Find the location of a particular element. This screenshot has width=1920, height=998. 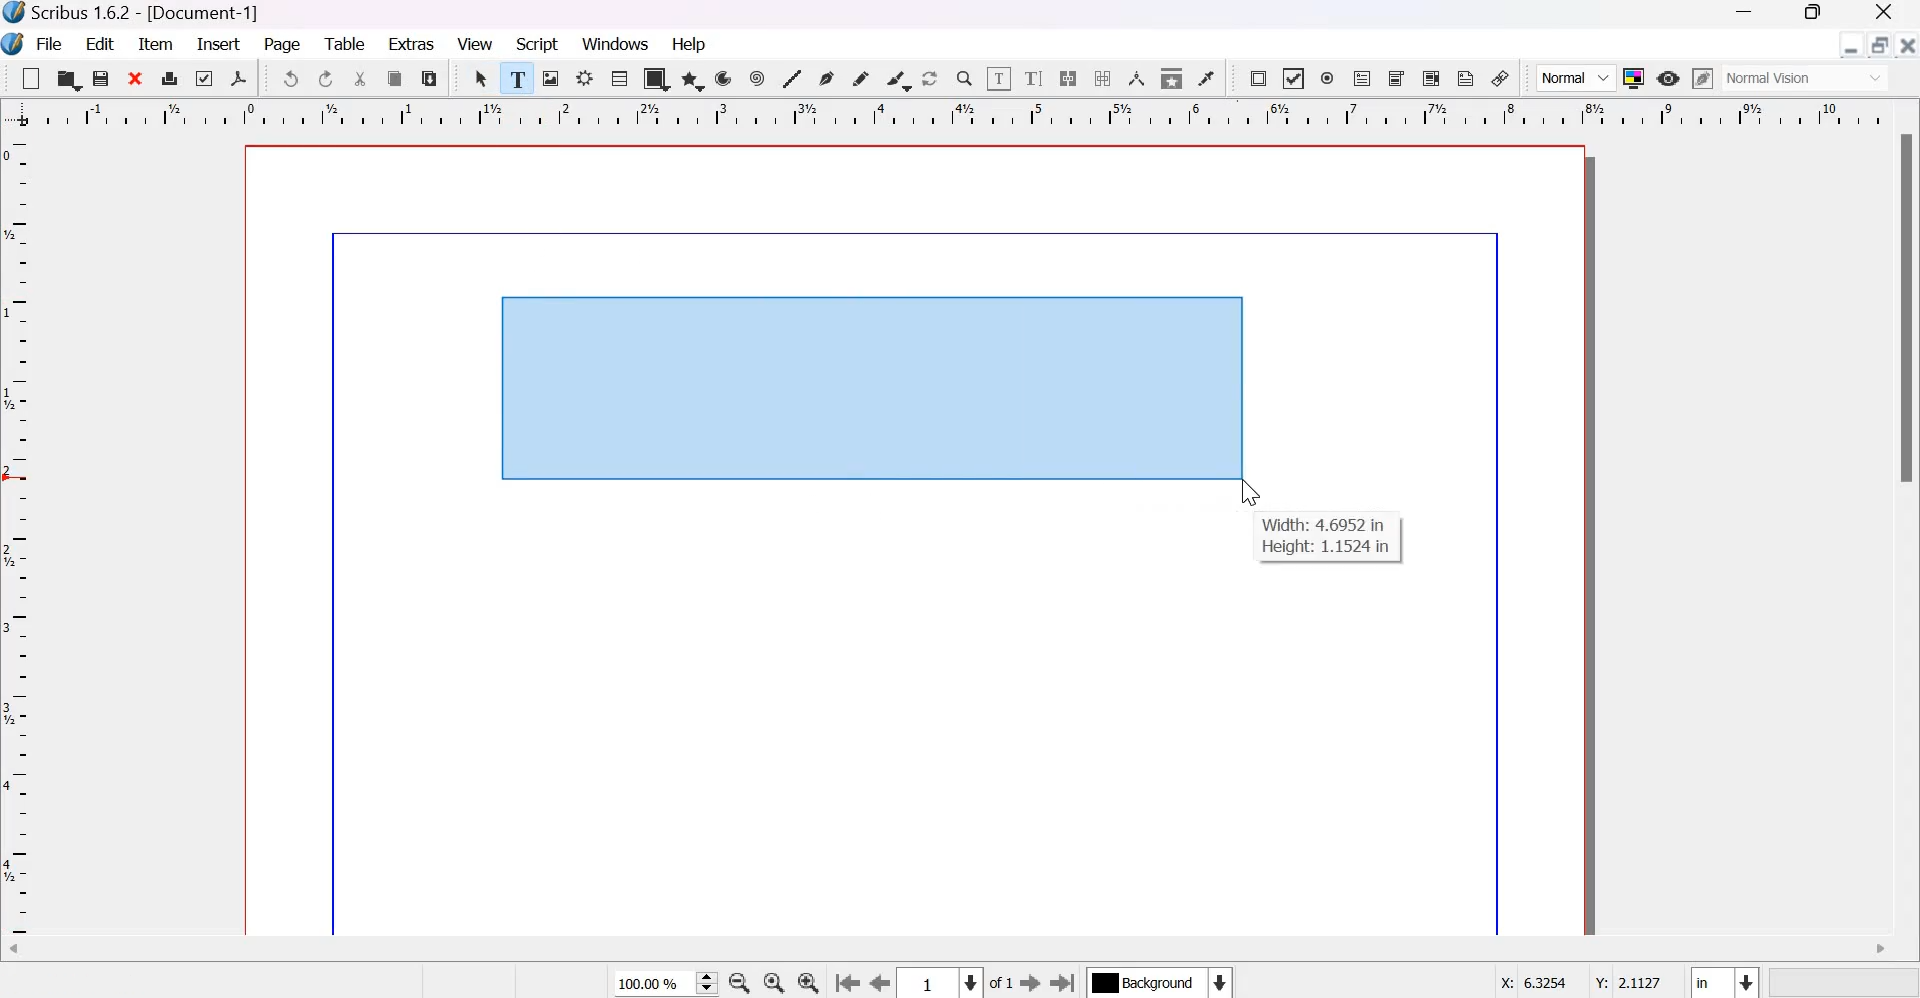

Extras is located at coordinates (412, 42).